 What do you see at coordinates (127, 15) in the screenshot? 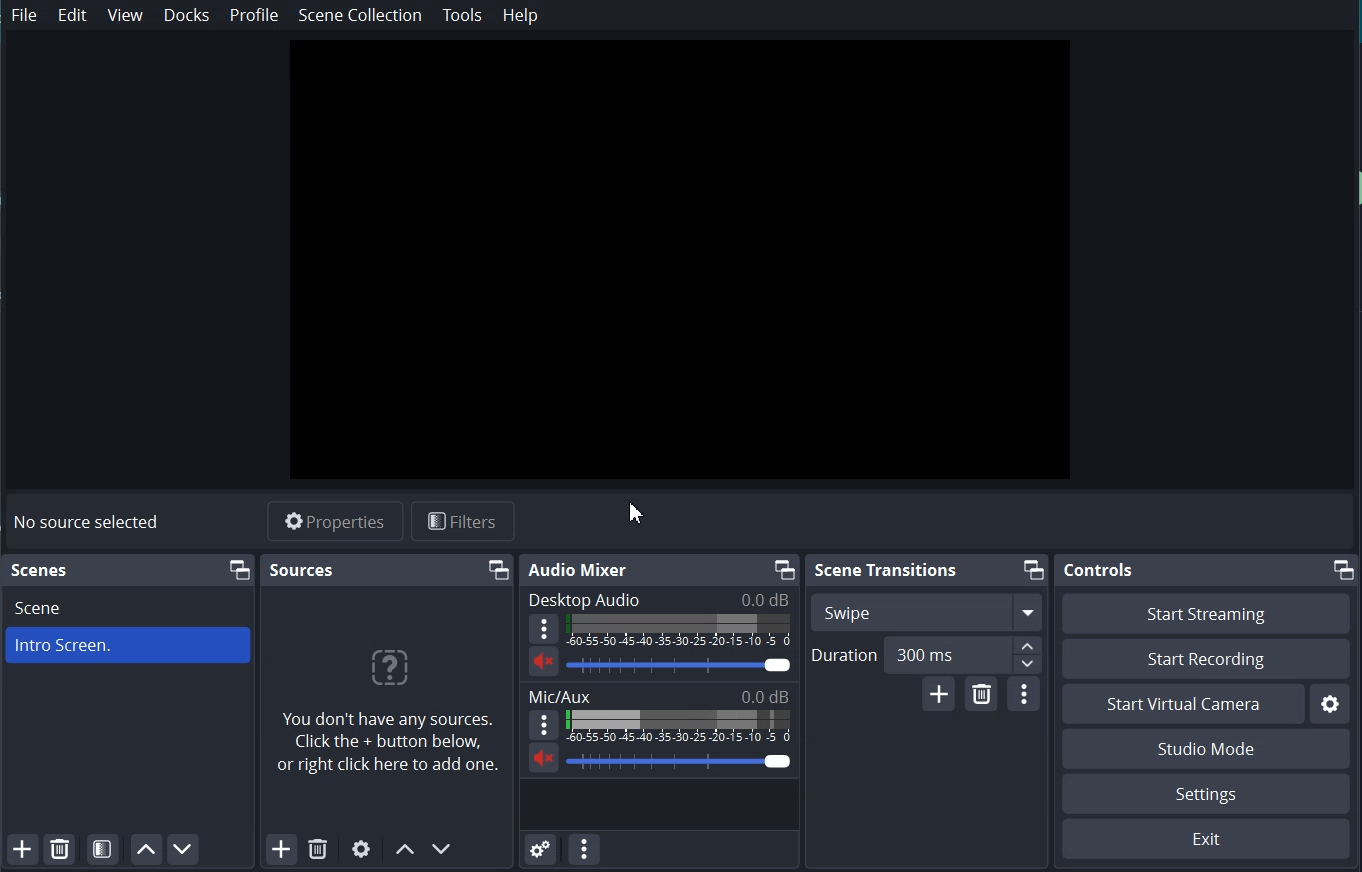
I see `View` at bounding box center [127, 15].